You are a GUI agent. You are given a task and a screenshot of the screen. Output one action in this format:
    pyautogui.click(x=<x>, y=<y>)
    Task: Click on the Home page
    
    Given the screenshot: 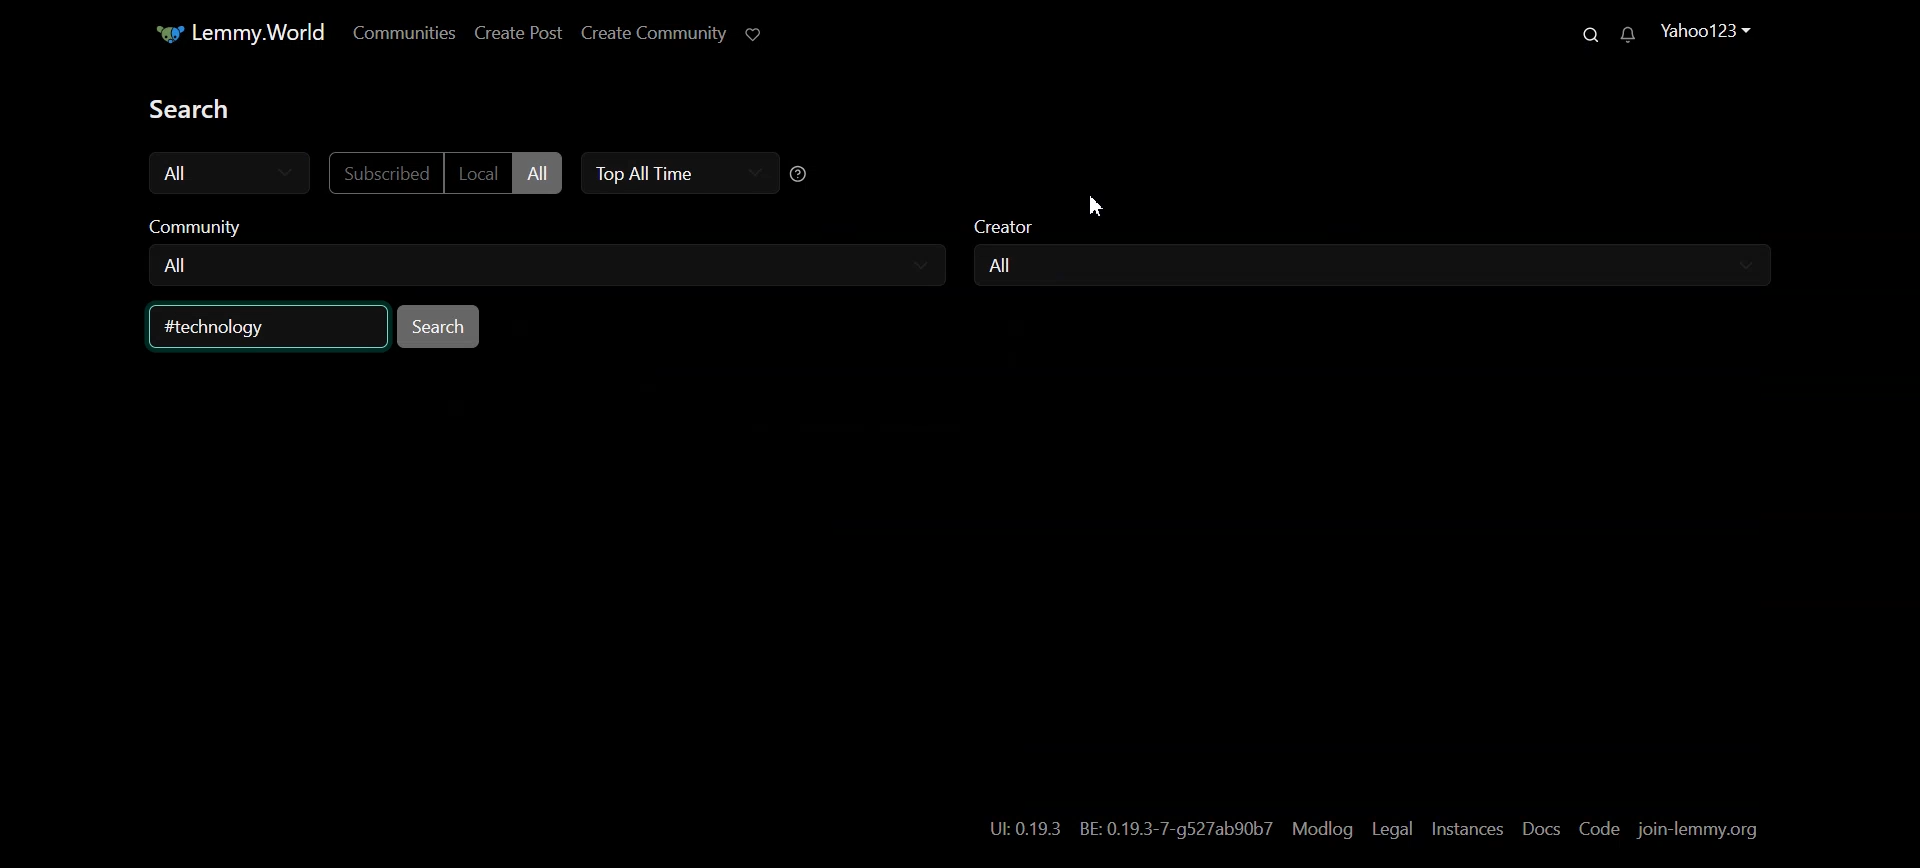 What is the action you would take?
    pyautogui.click(x=230, y=33)
    